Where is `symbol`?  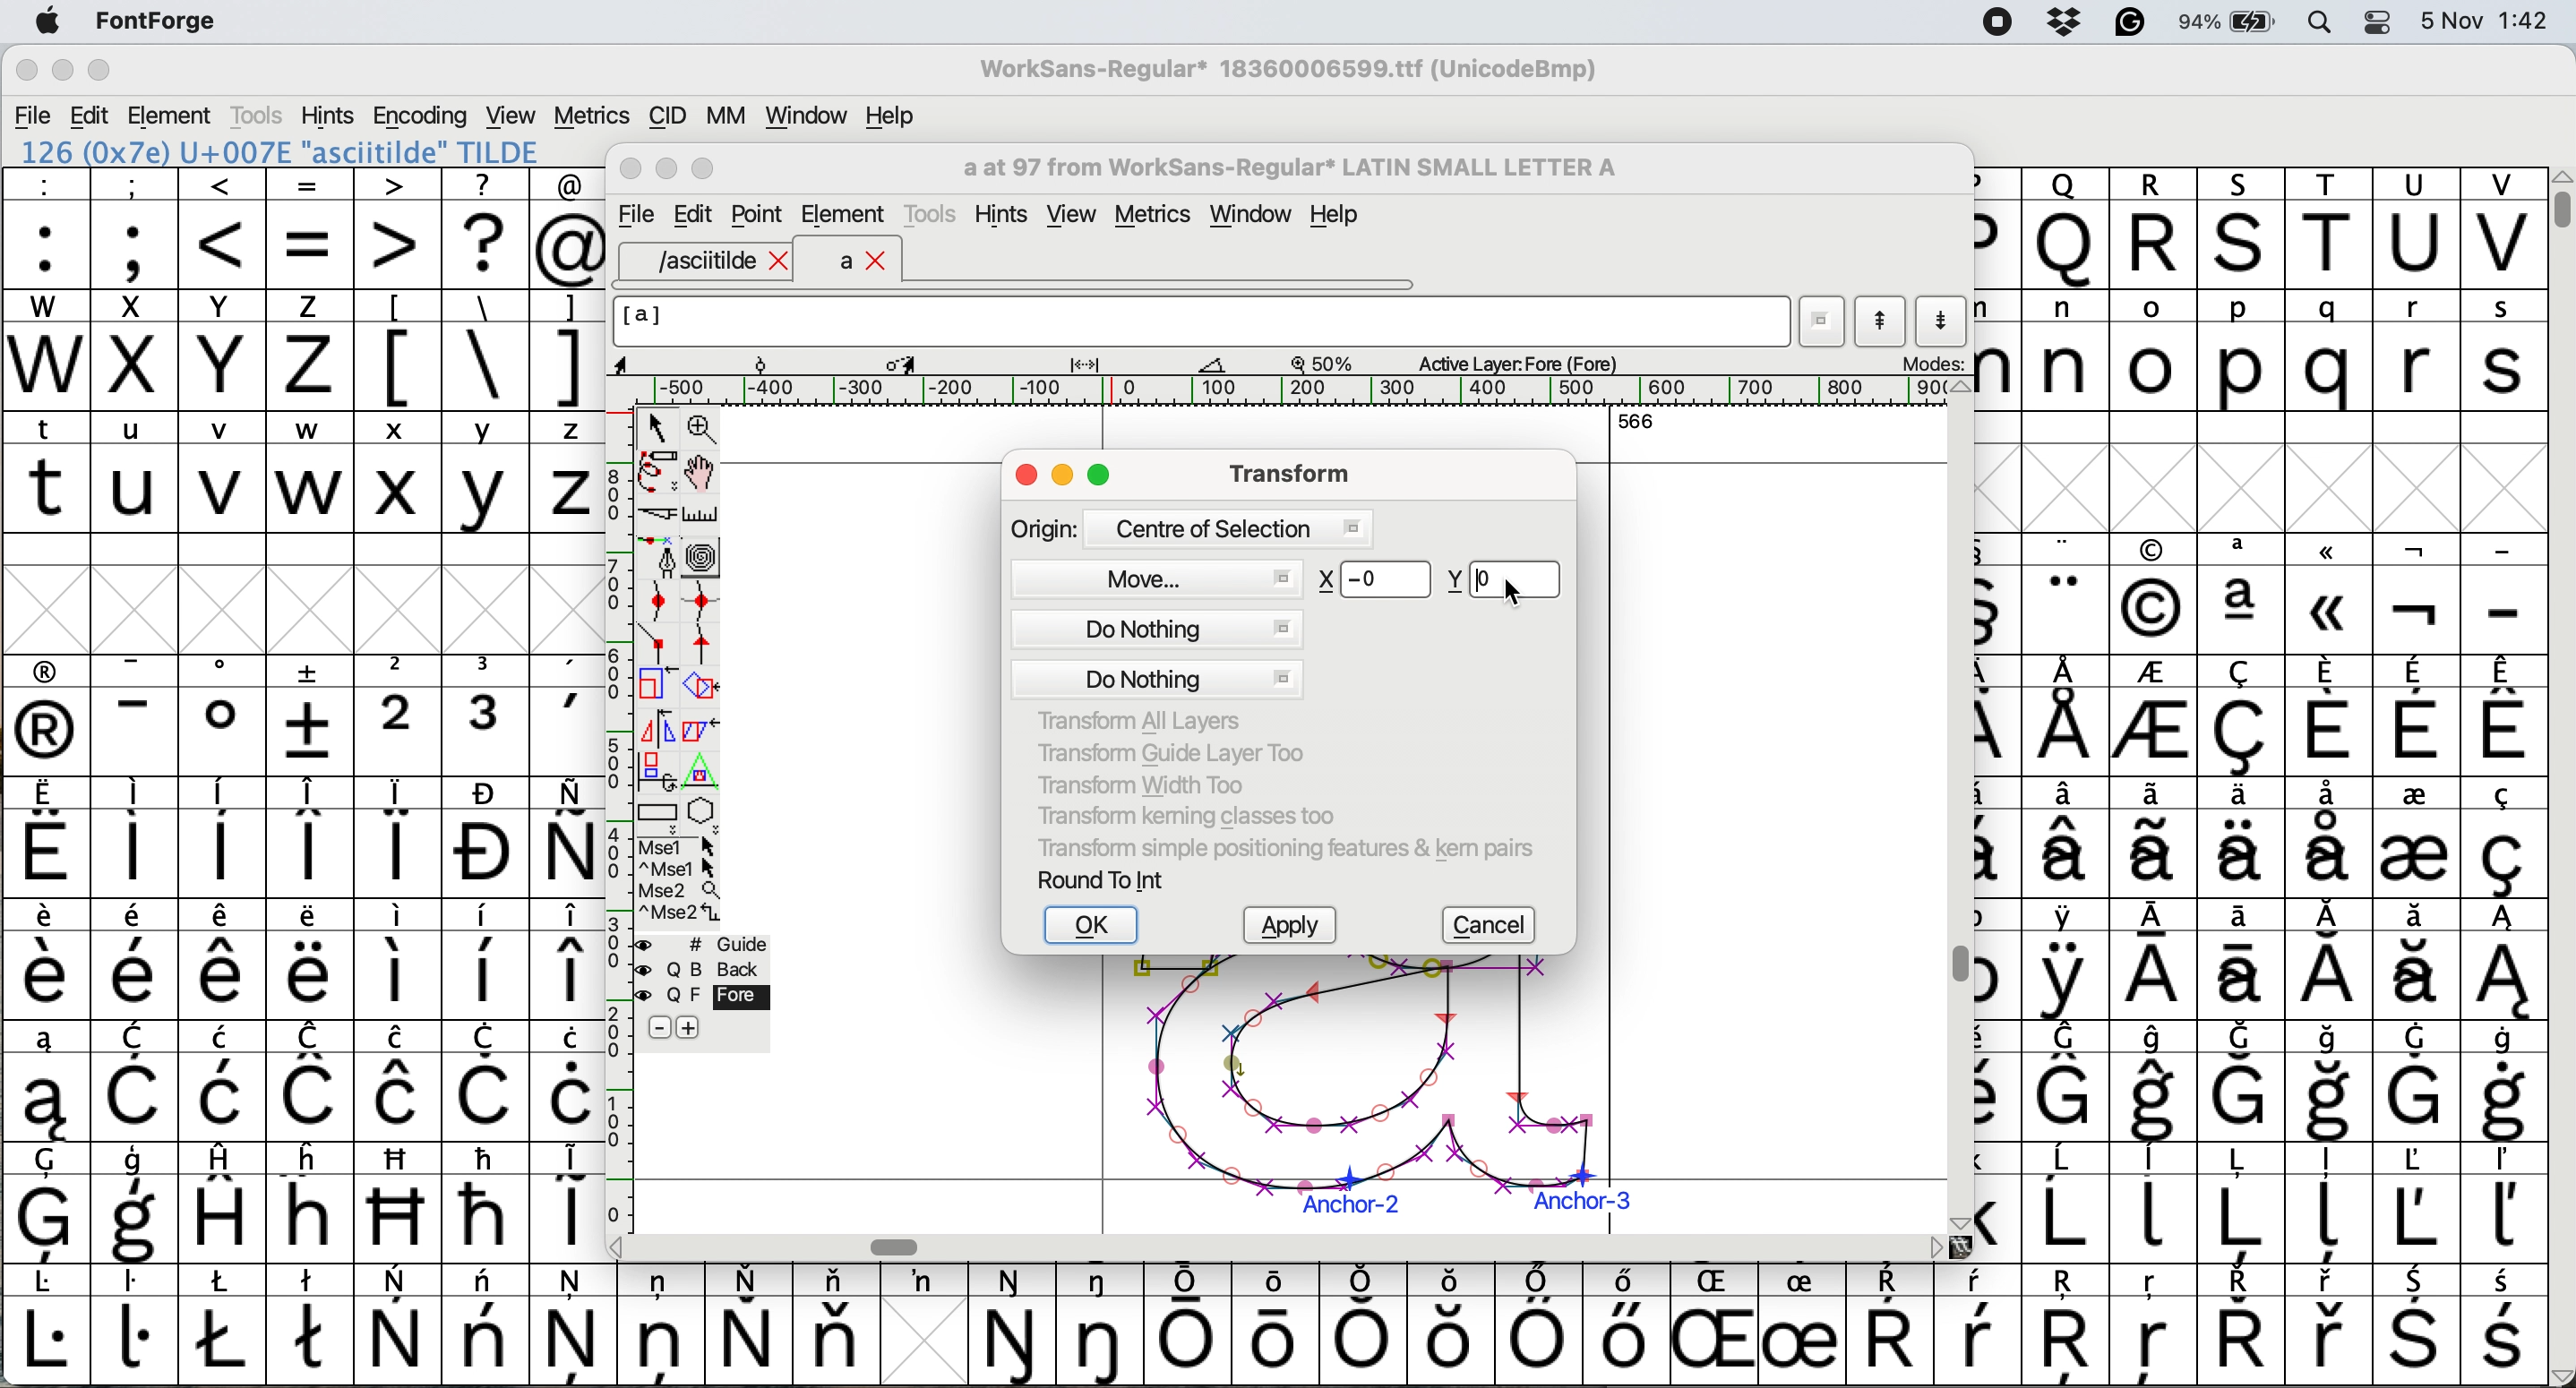
symbol is located at coordinates (568, 1199).